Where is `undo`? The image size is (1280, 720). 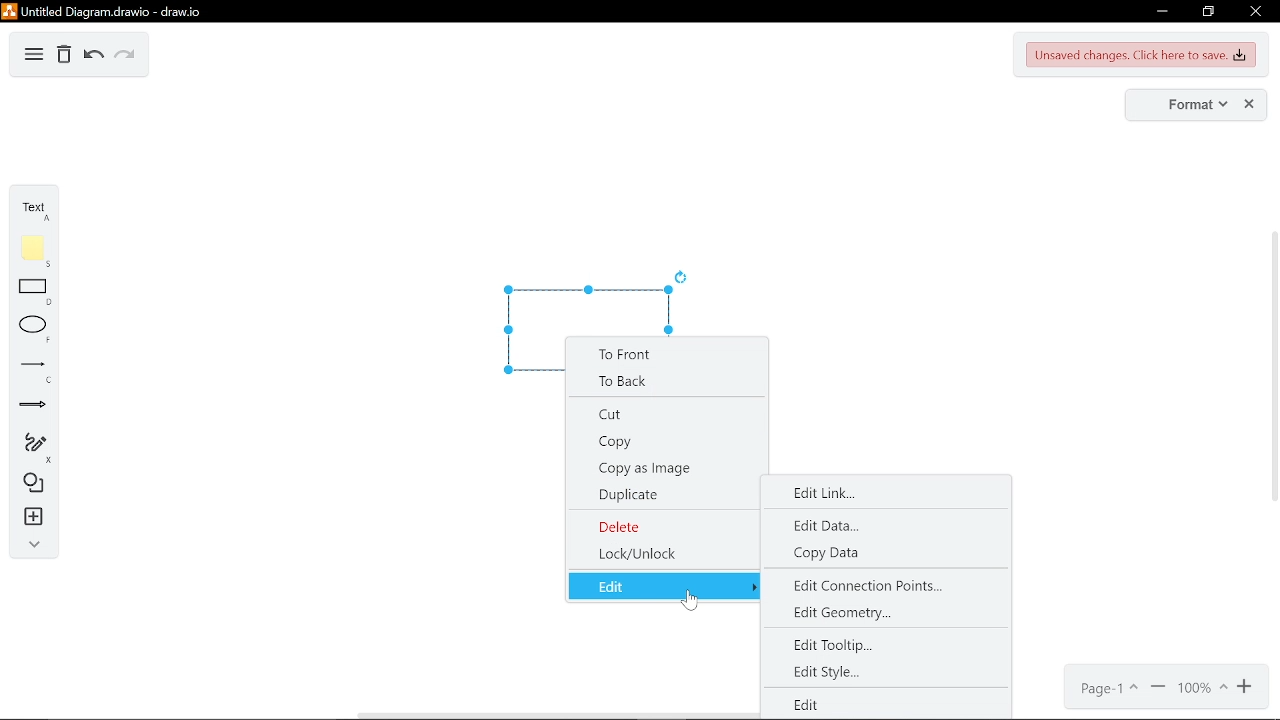 undo is located at coordinates (94, 57).